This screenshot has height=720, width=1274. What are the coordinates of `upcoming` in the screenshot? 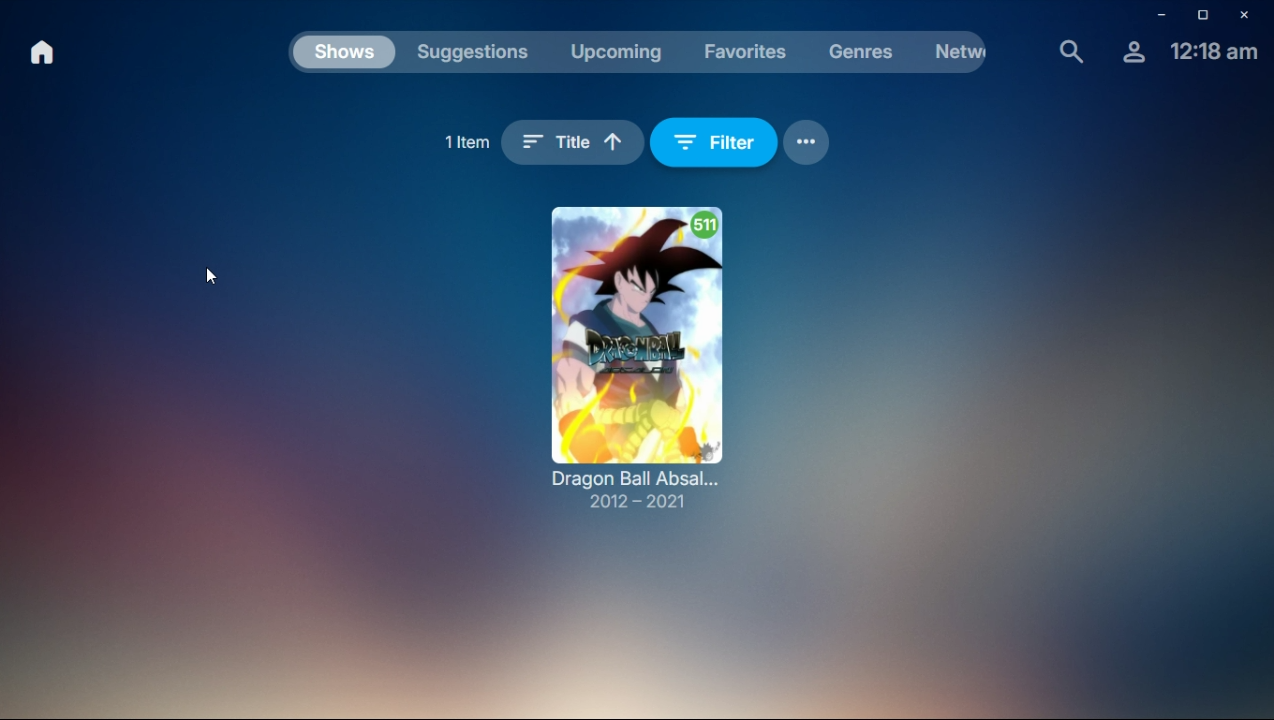 It's located at (613, 50).